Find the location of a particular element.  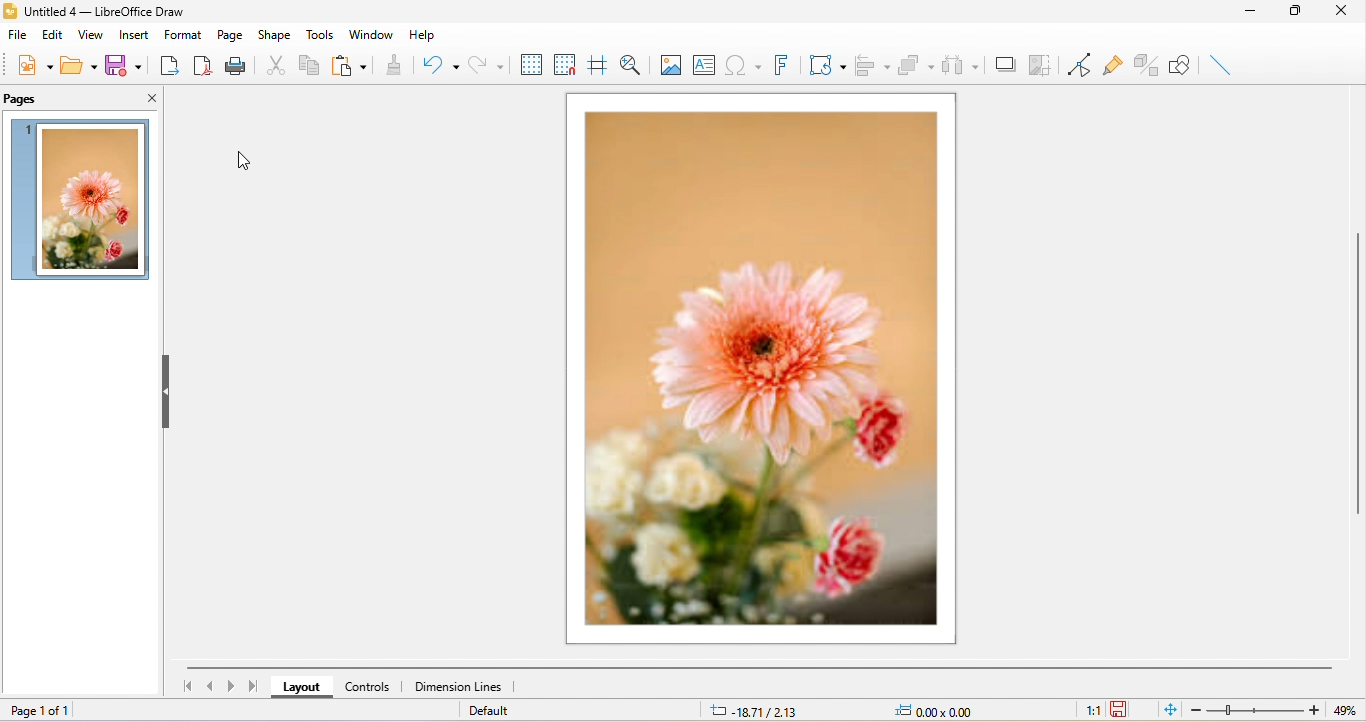

Untitled 4 — LibreOffice Draw is located at coordinates (97, 9).